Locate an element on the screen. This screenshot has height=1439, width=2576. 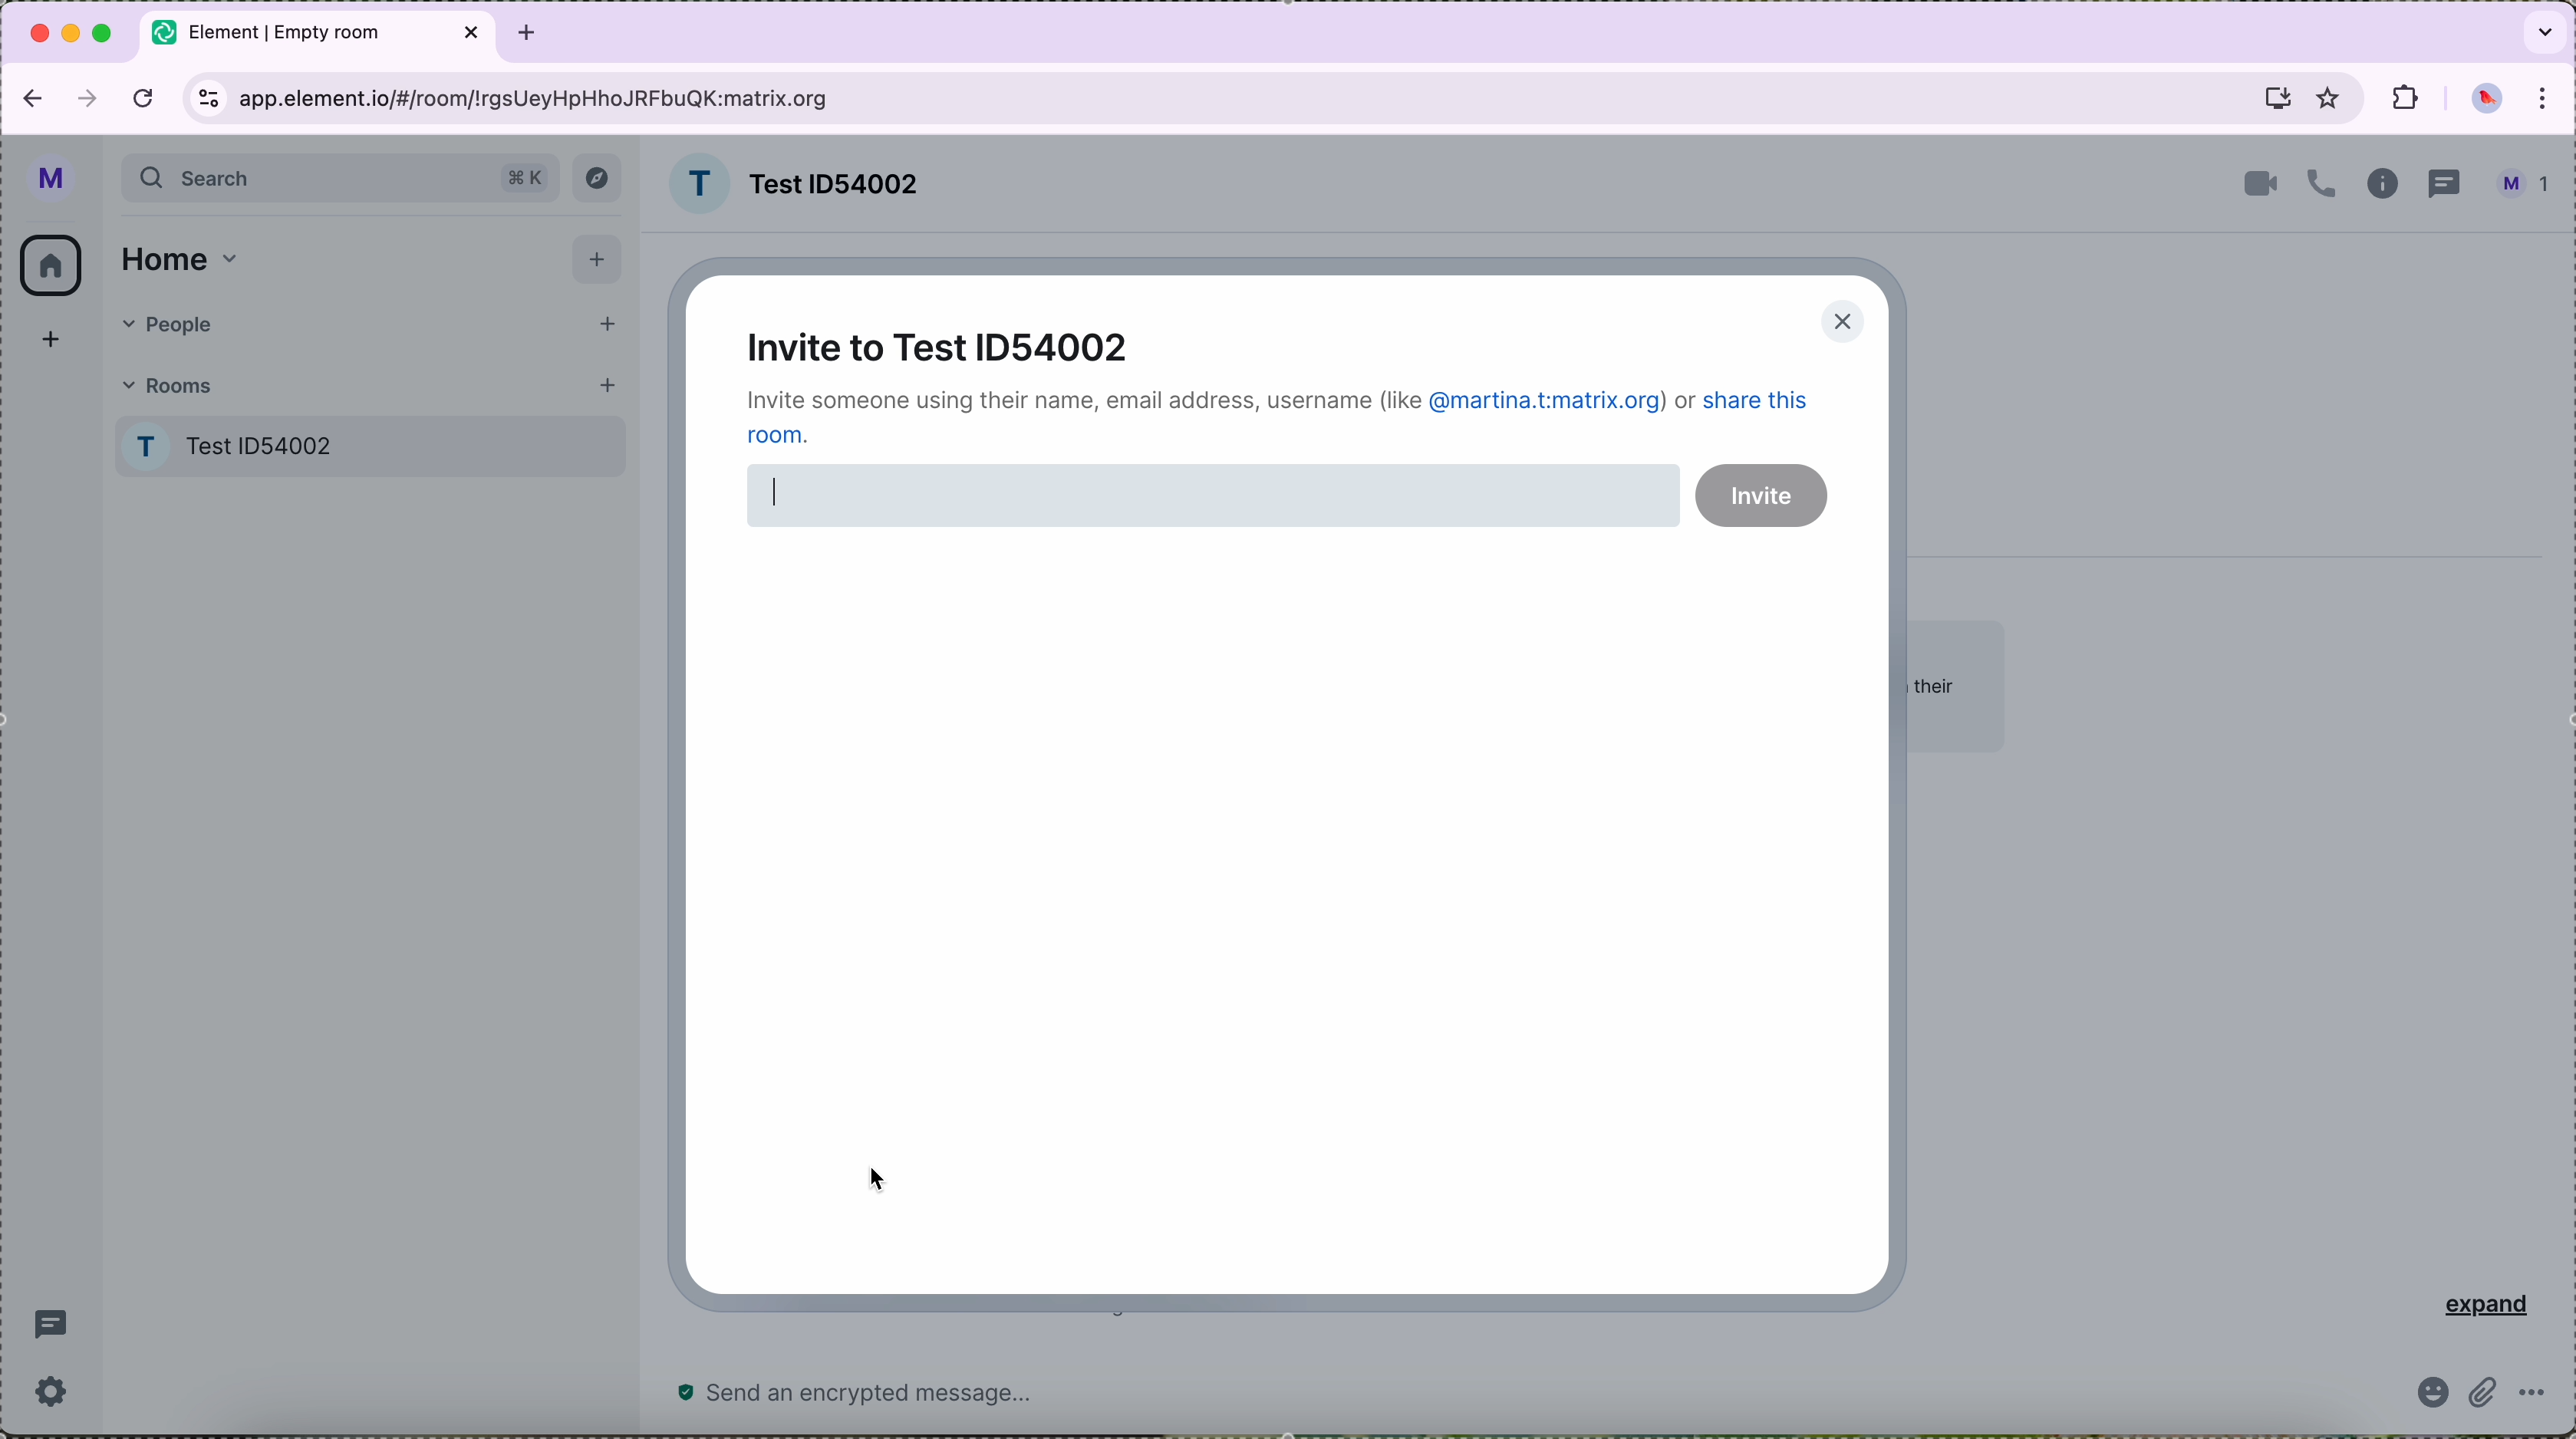
maximize is located at coordinates (108, 35).